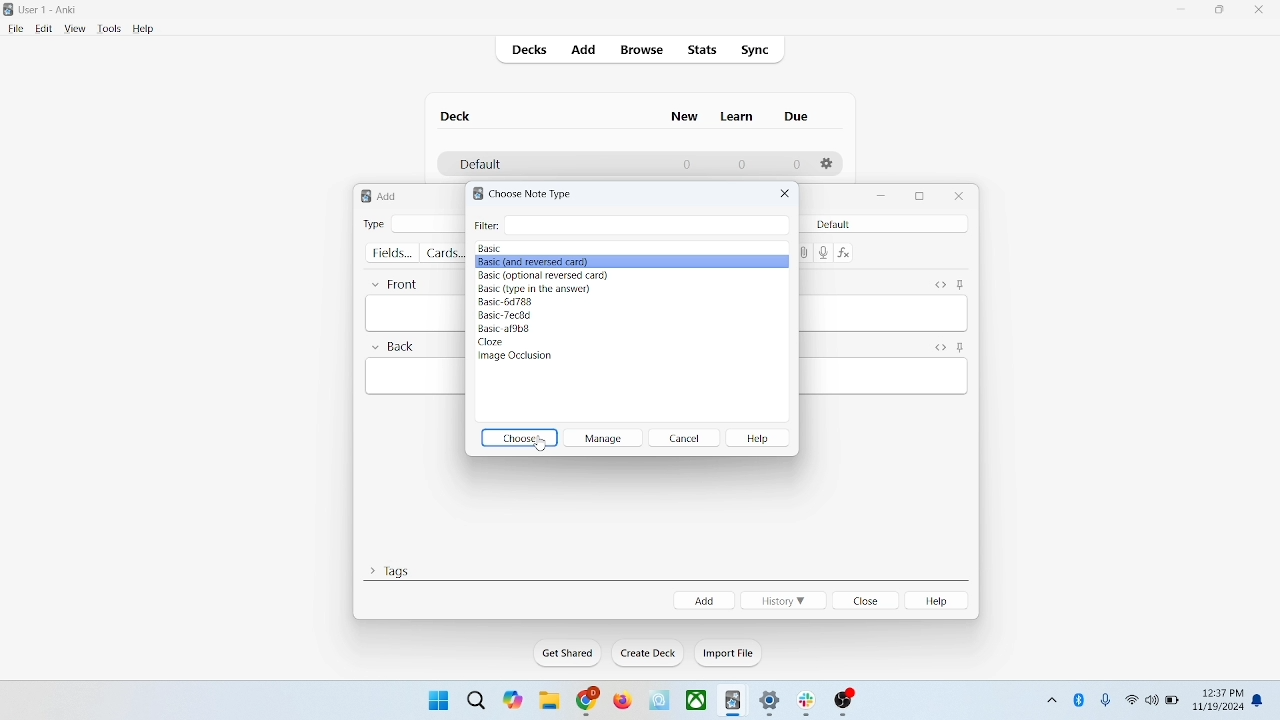  Describe the element at coordinates (458, 116) in the screenshot. I see `deck` at that location.